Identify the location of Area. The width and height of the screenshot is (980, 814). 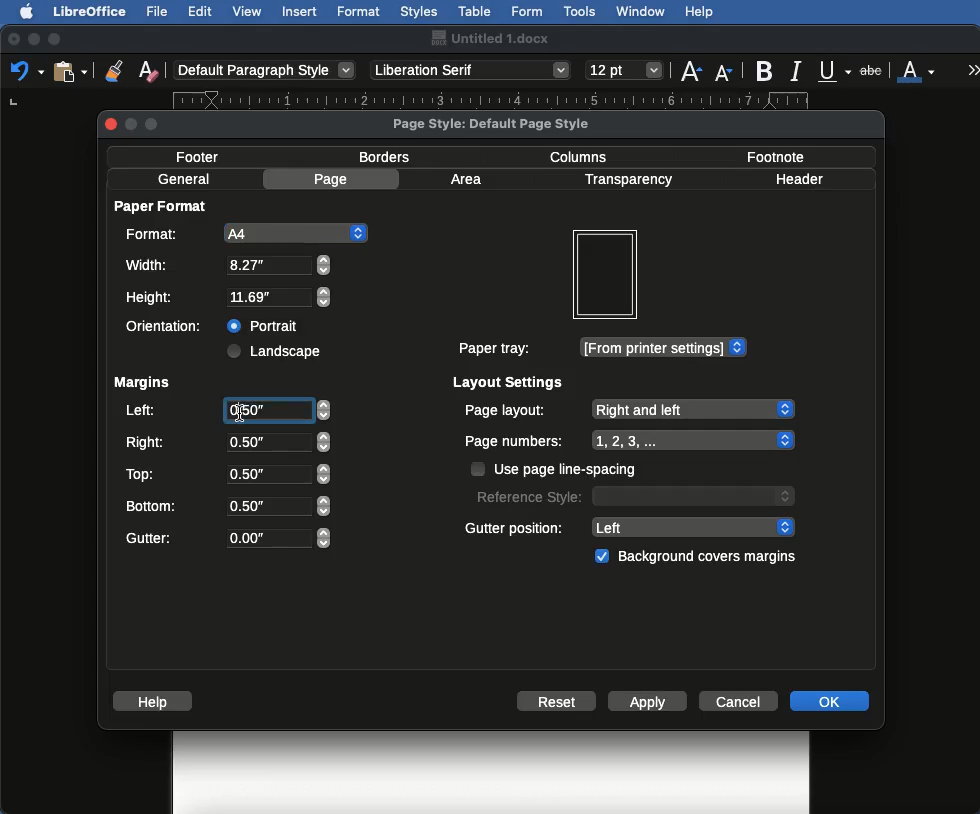
(469, 179).